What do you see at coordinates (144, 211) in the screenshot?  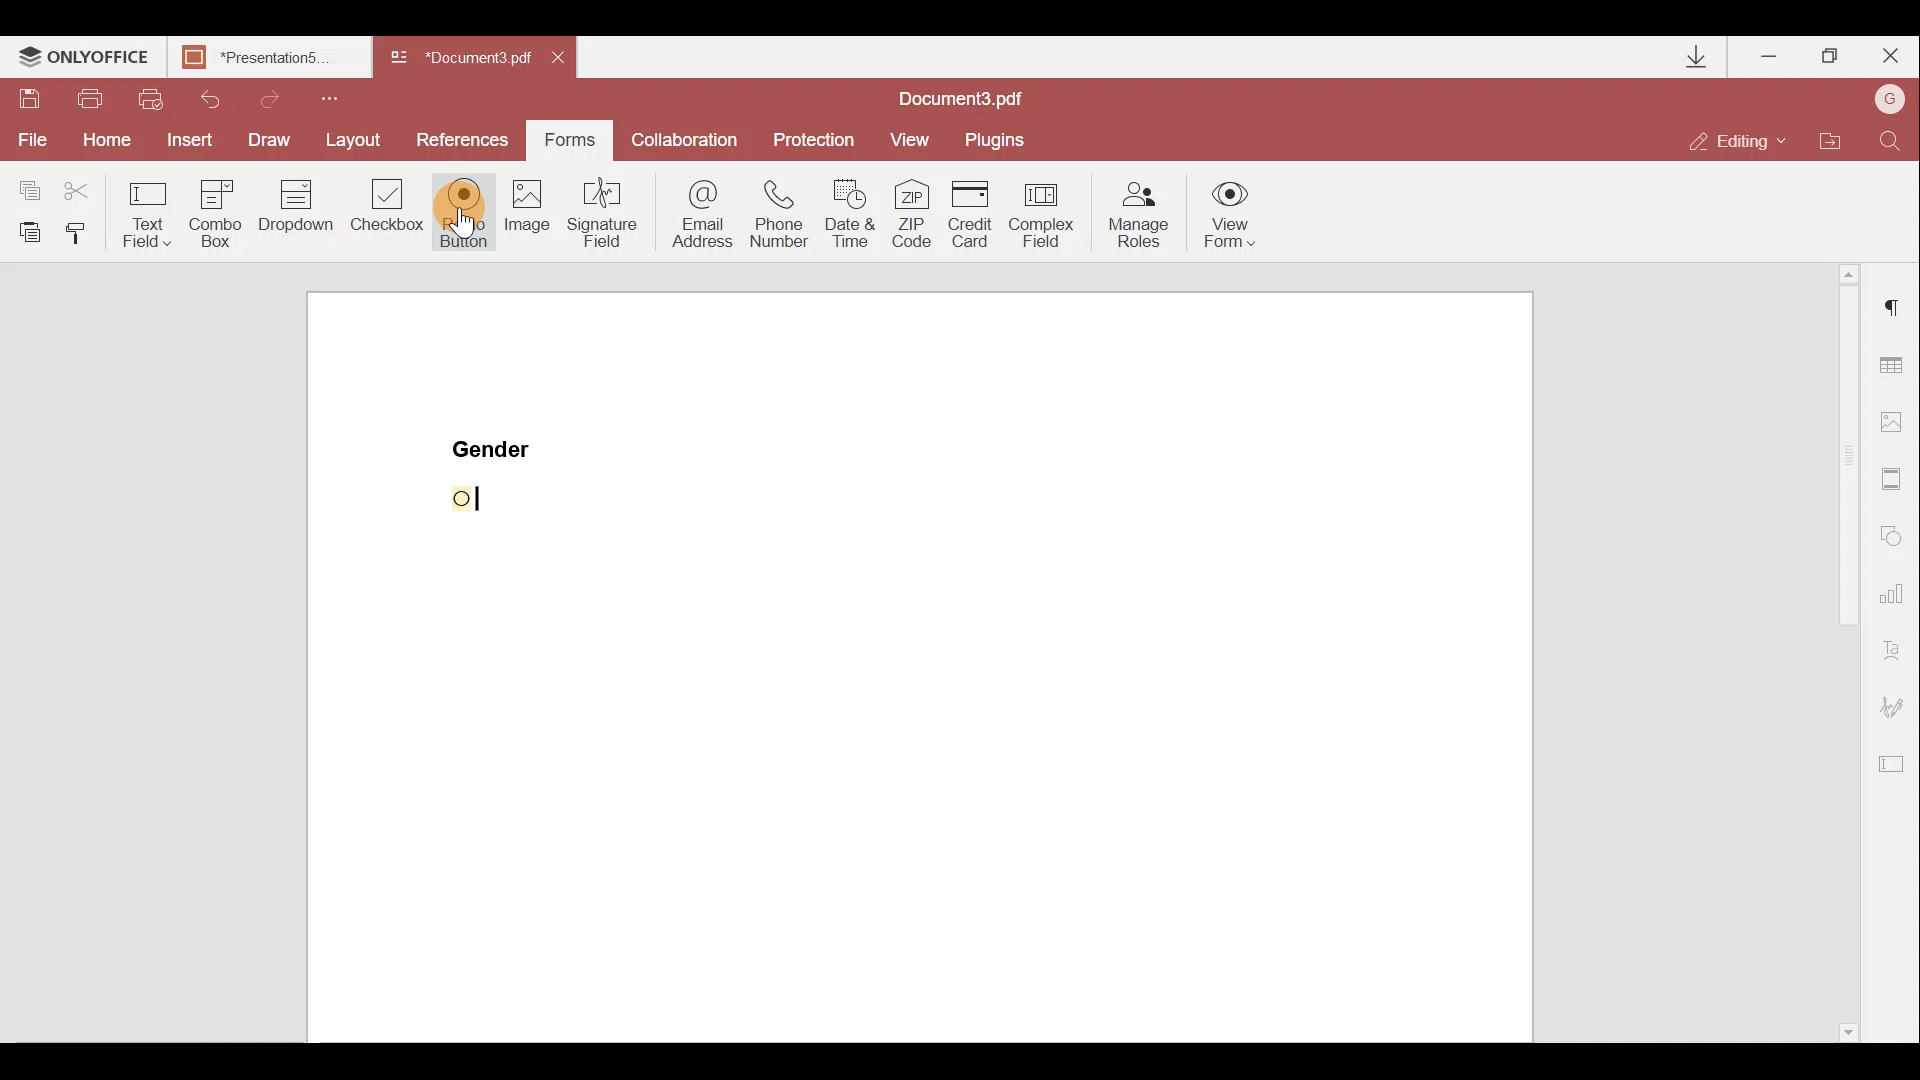 I see `Text field` at bounding box center [144, 211].